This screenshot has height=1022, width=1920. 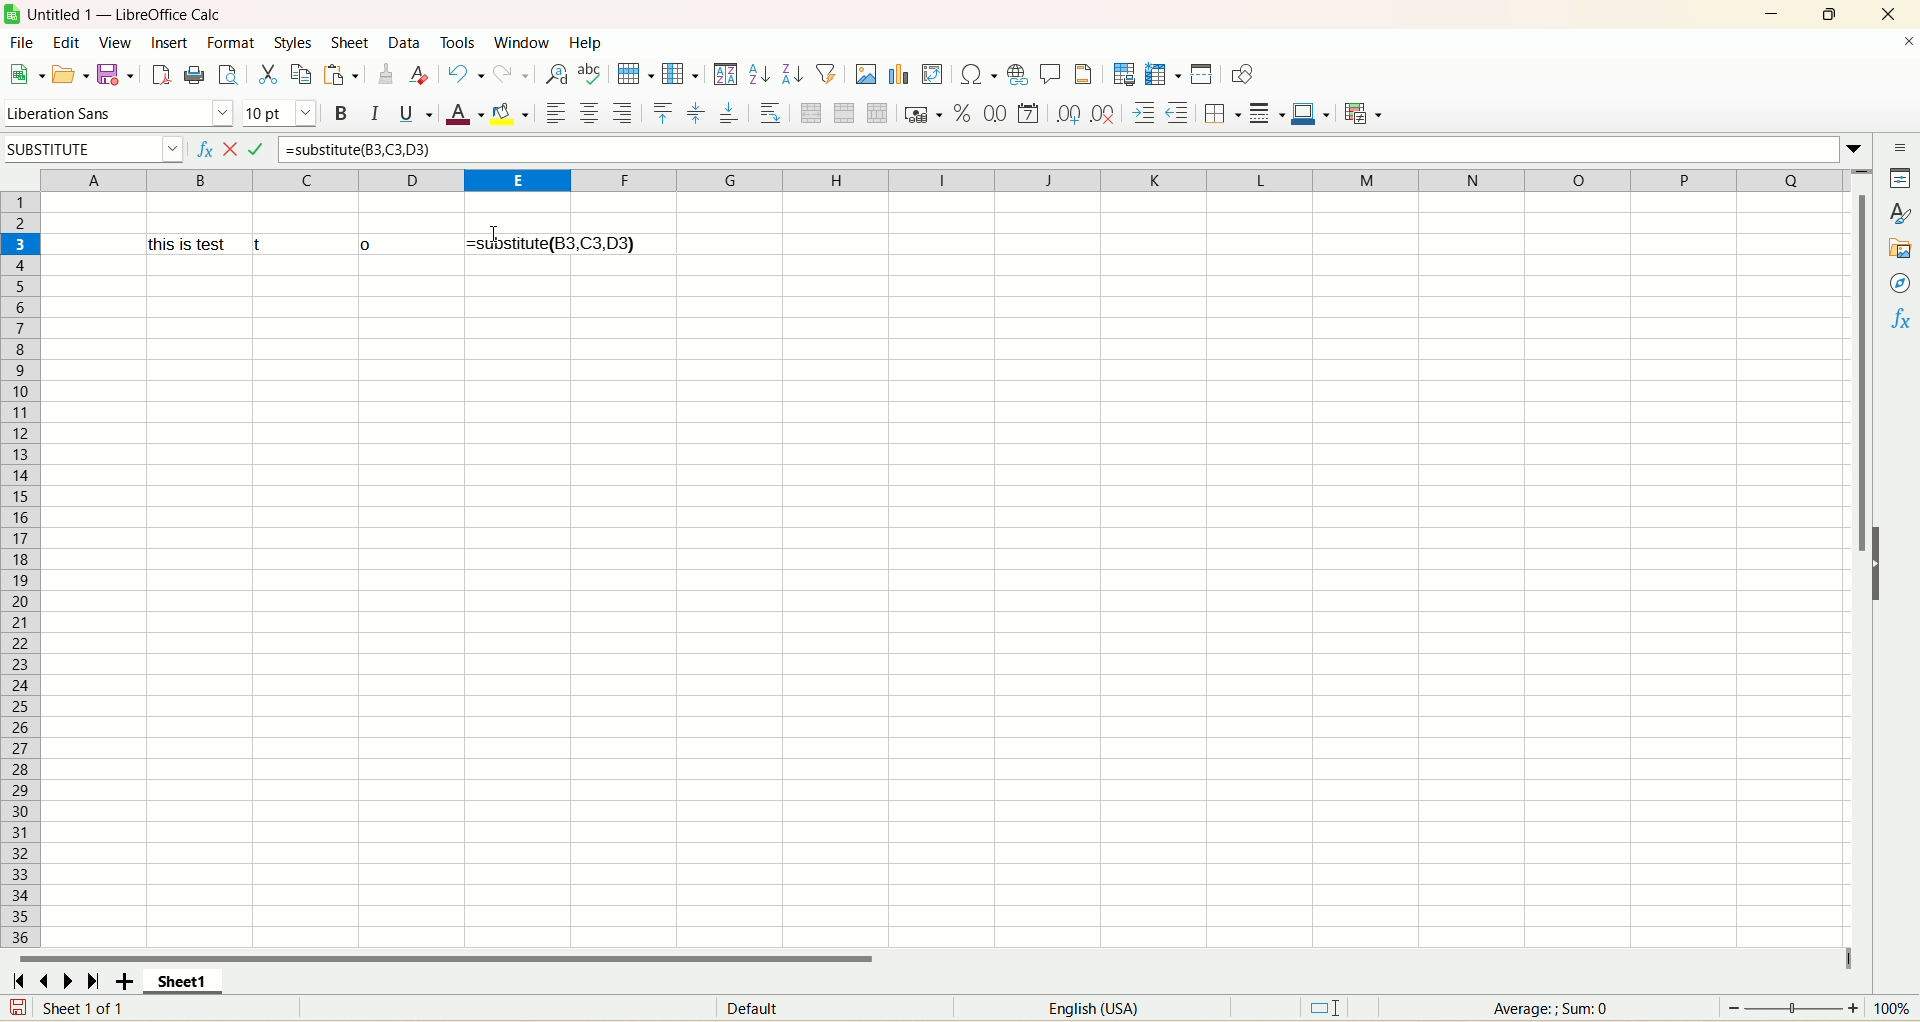 I want to click on gallery, so click(x=1898, y=249).